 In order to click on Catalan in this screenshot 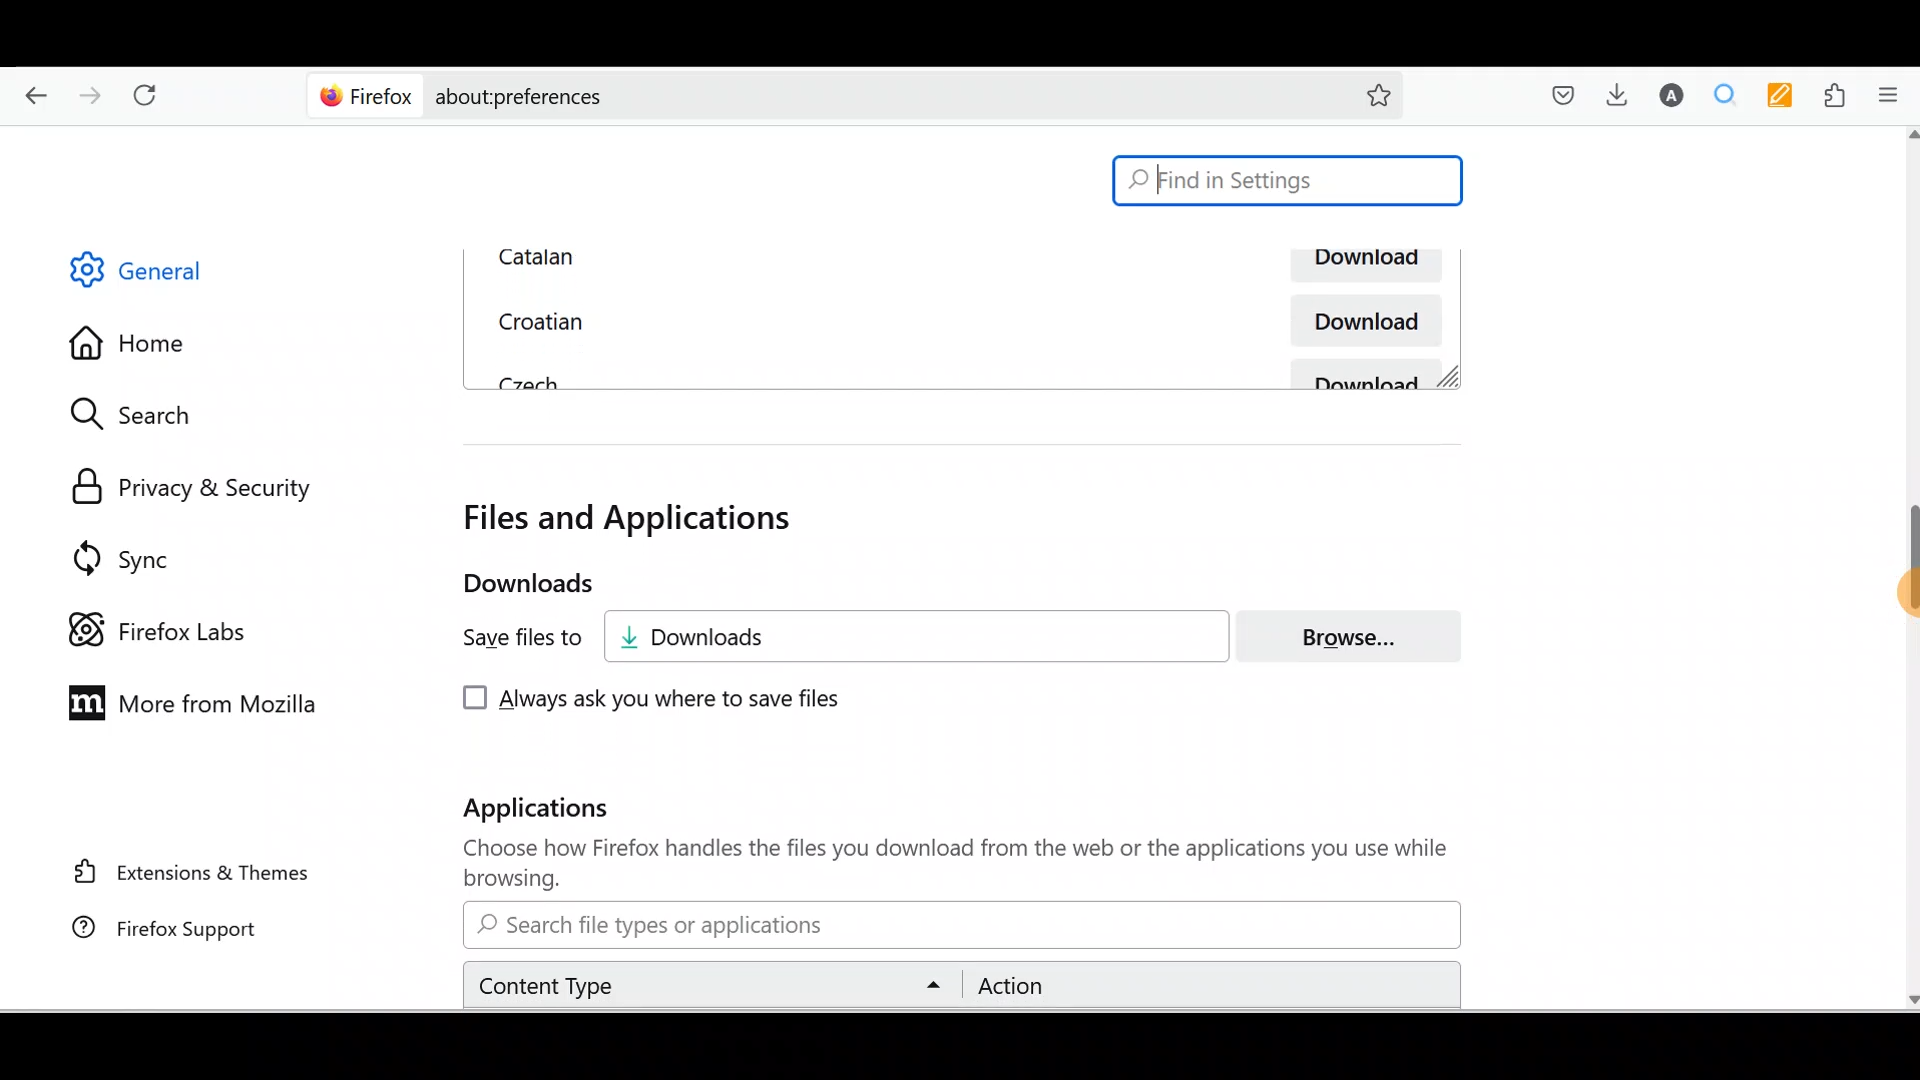, I will do `click(705, 257)`.